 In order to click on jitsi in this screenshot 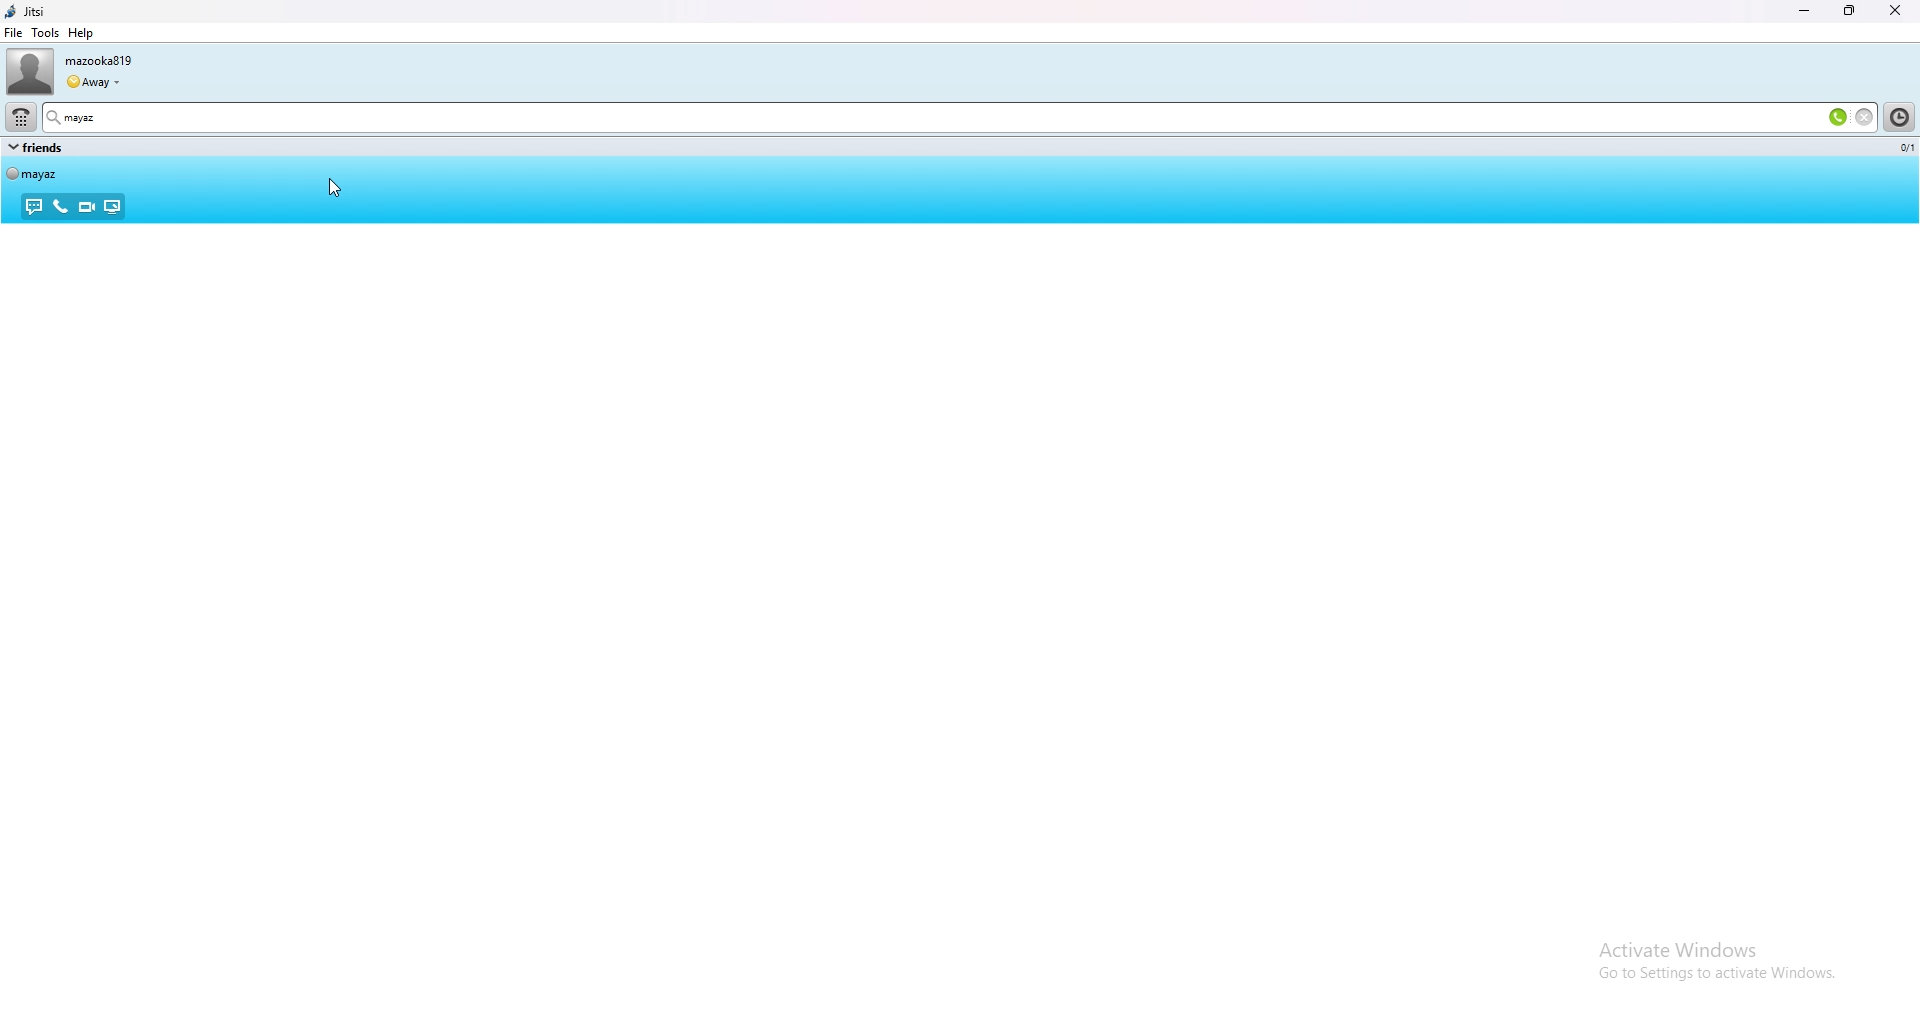, I will do `click(63, 11)`.